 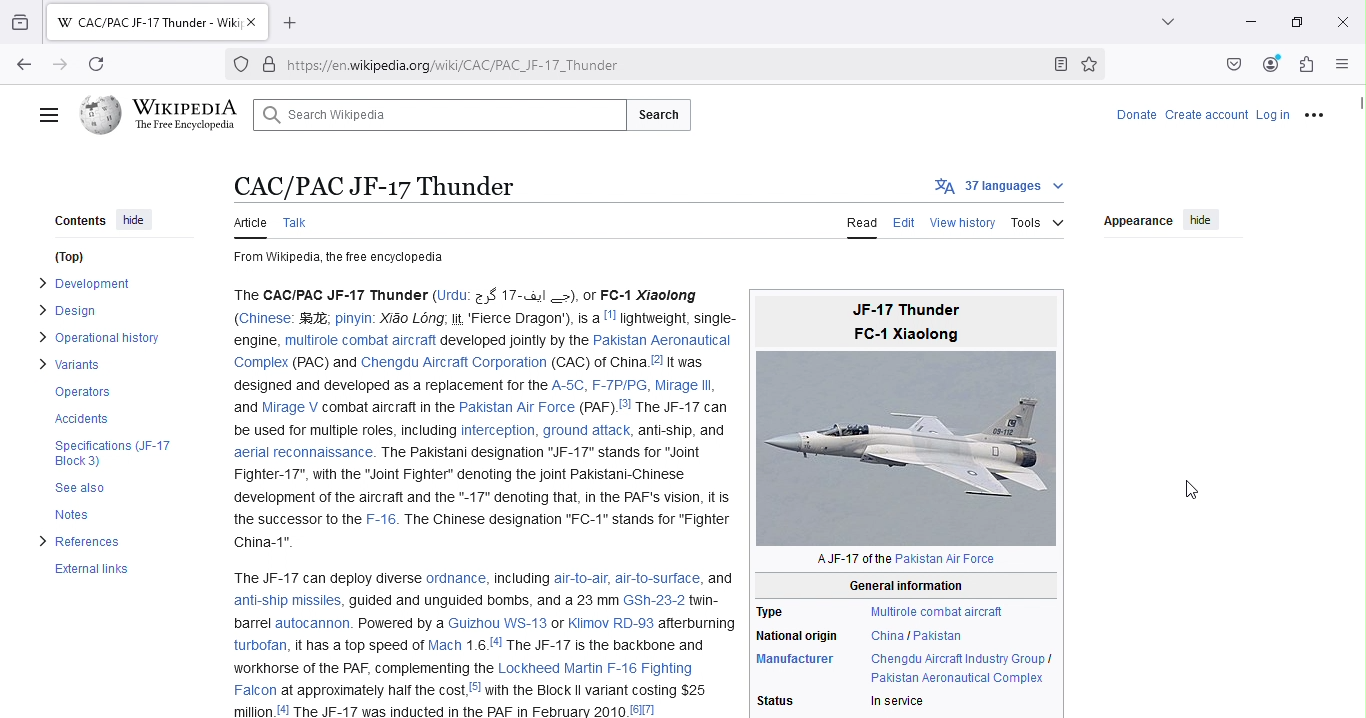 I want to click on languages, so click(x=1002, y=186).